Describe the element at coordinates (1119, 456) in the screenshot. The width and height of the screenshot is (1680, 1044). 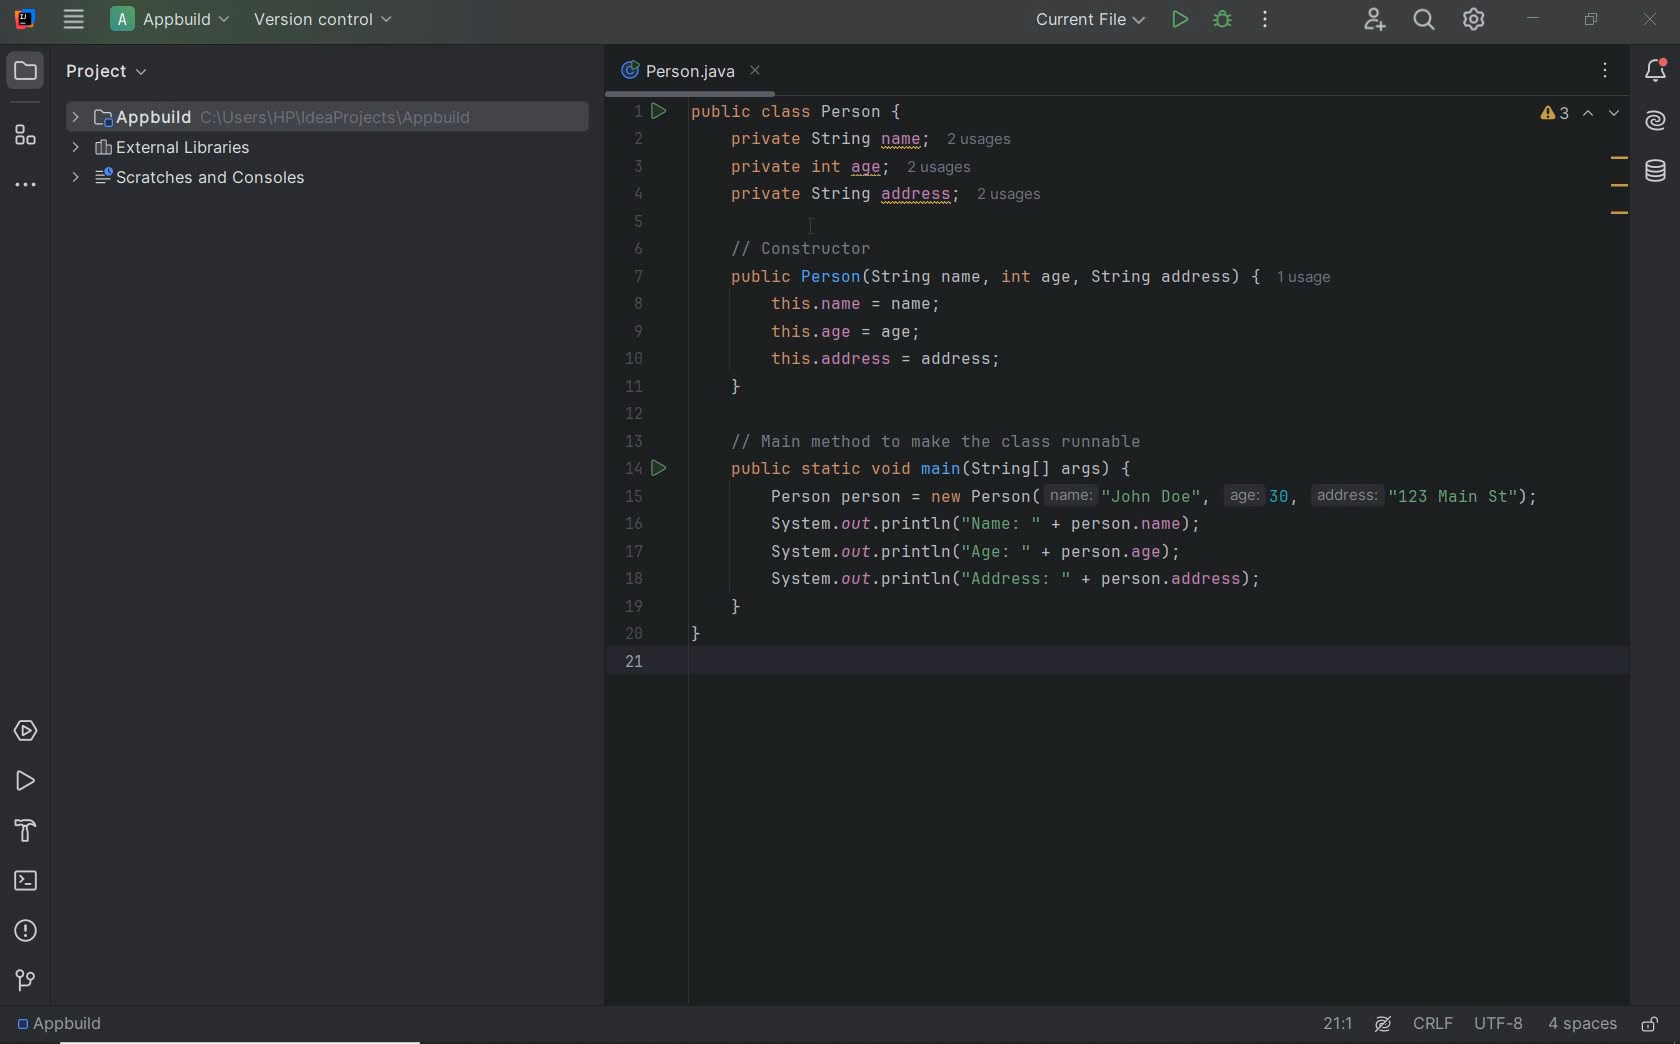
I see `codes` at that location.